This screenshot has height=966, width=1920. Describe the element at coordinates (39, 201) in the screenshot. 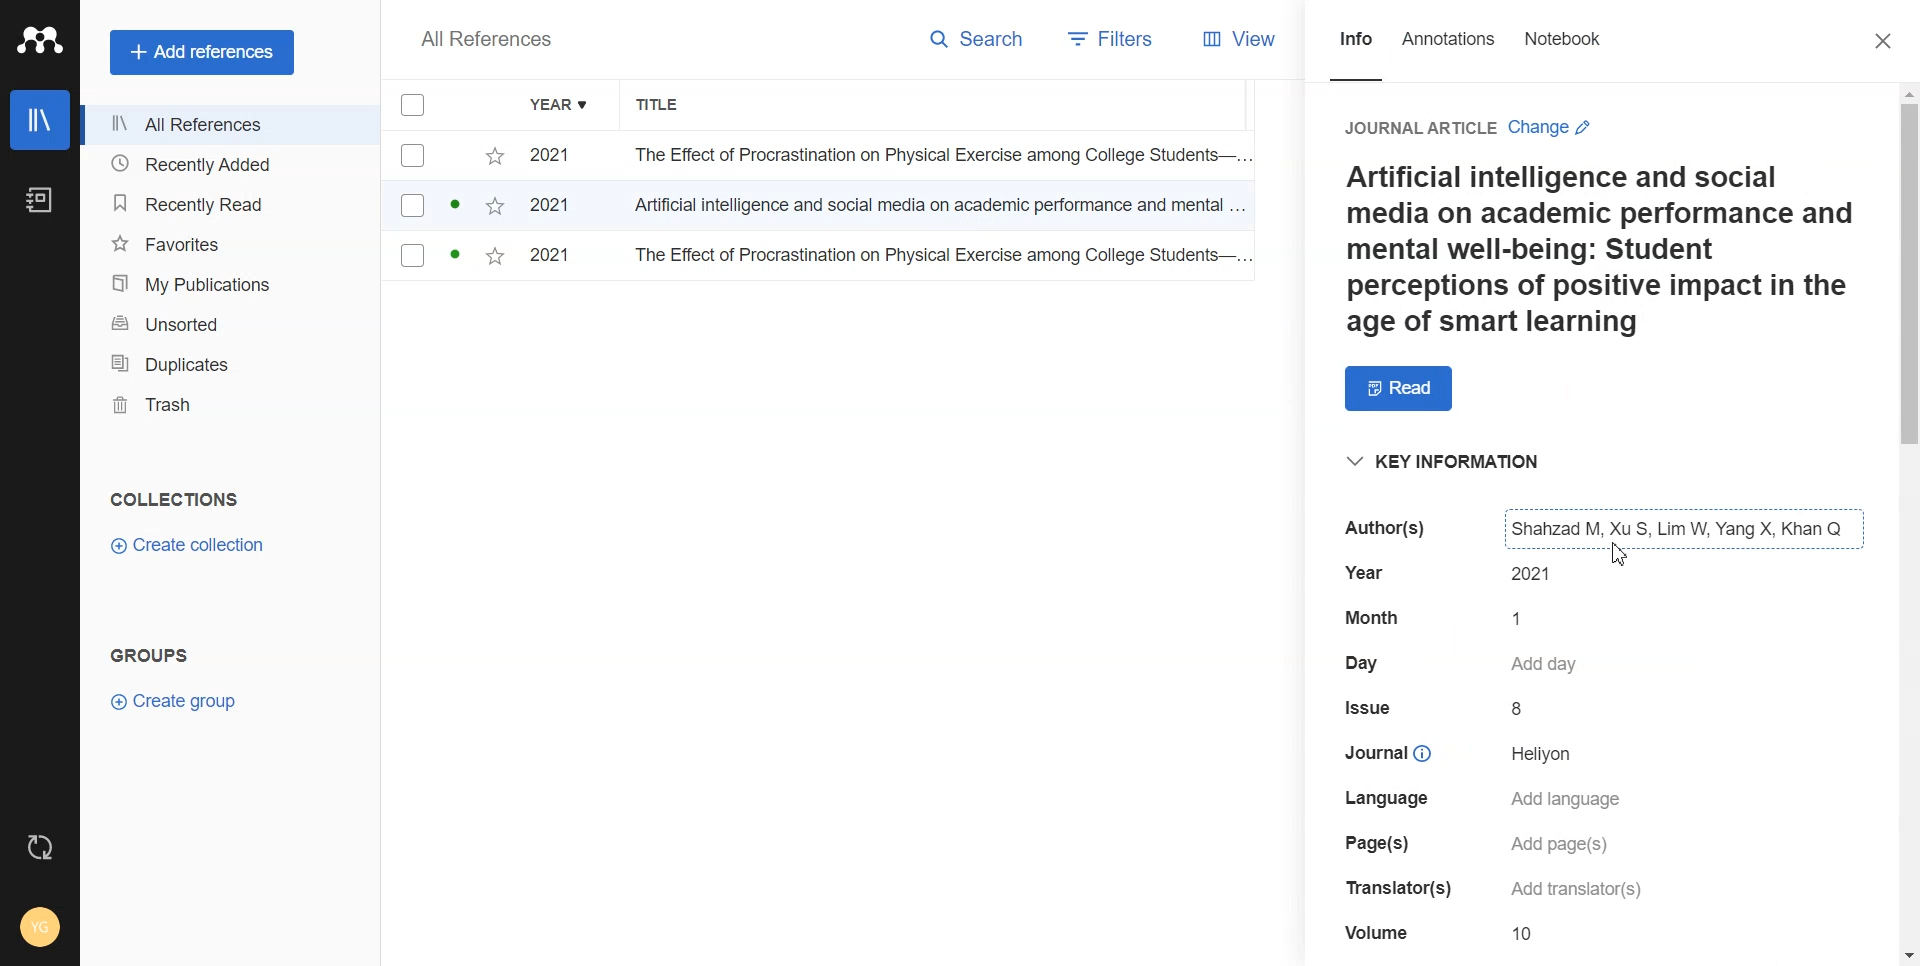

I see `Notebook` at that location.